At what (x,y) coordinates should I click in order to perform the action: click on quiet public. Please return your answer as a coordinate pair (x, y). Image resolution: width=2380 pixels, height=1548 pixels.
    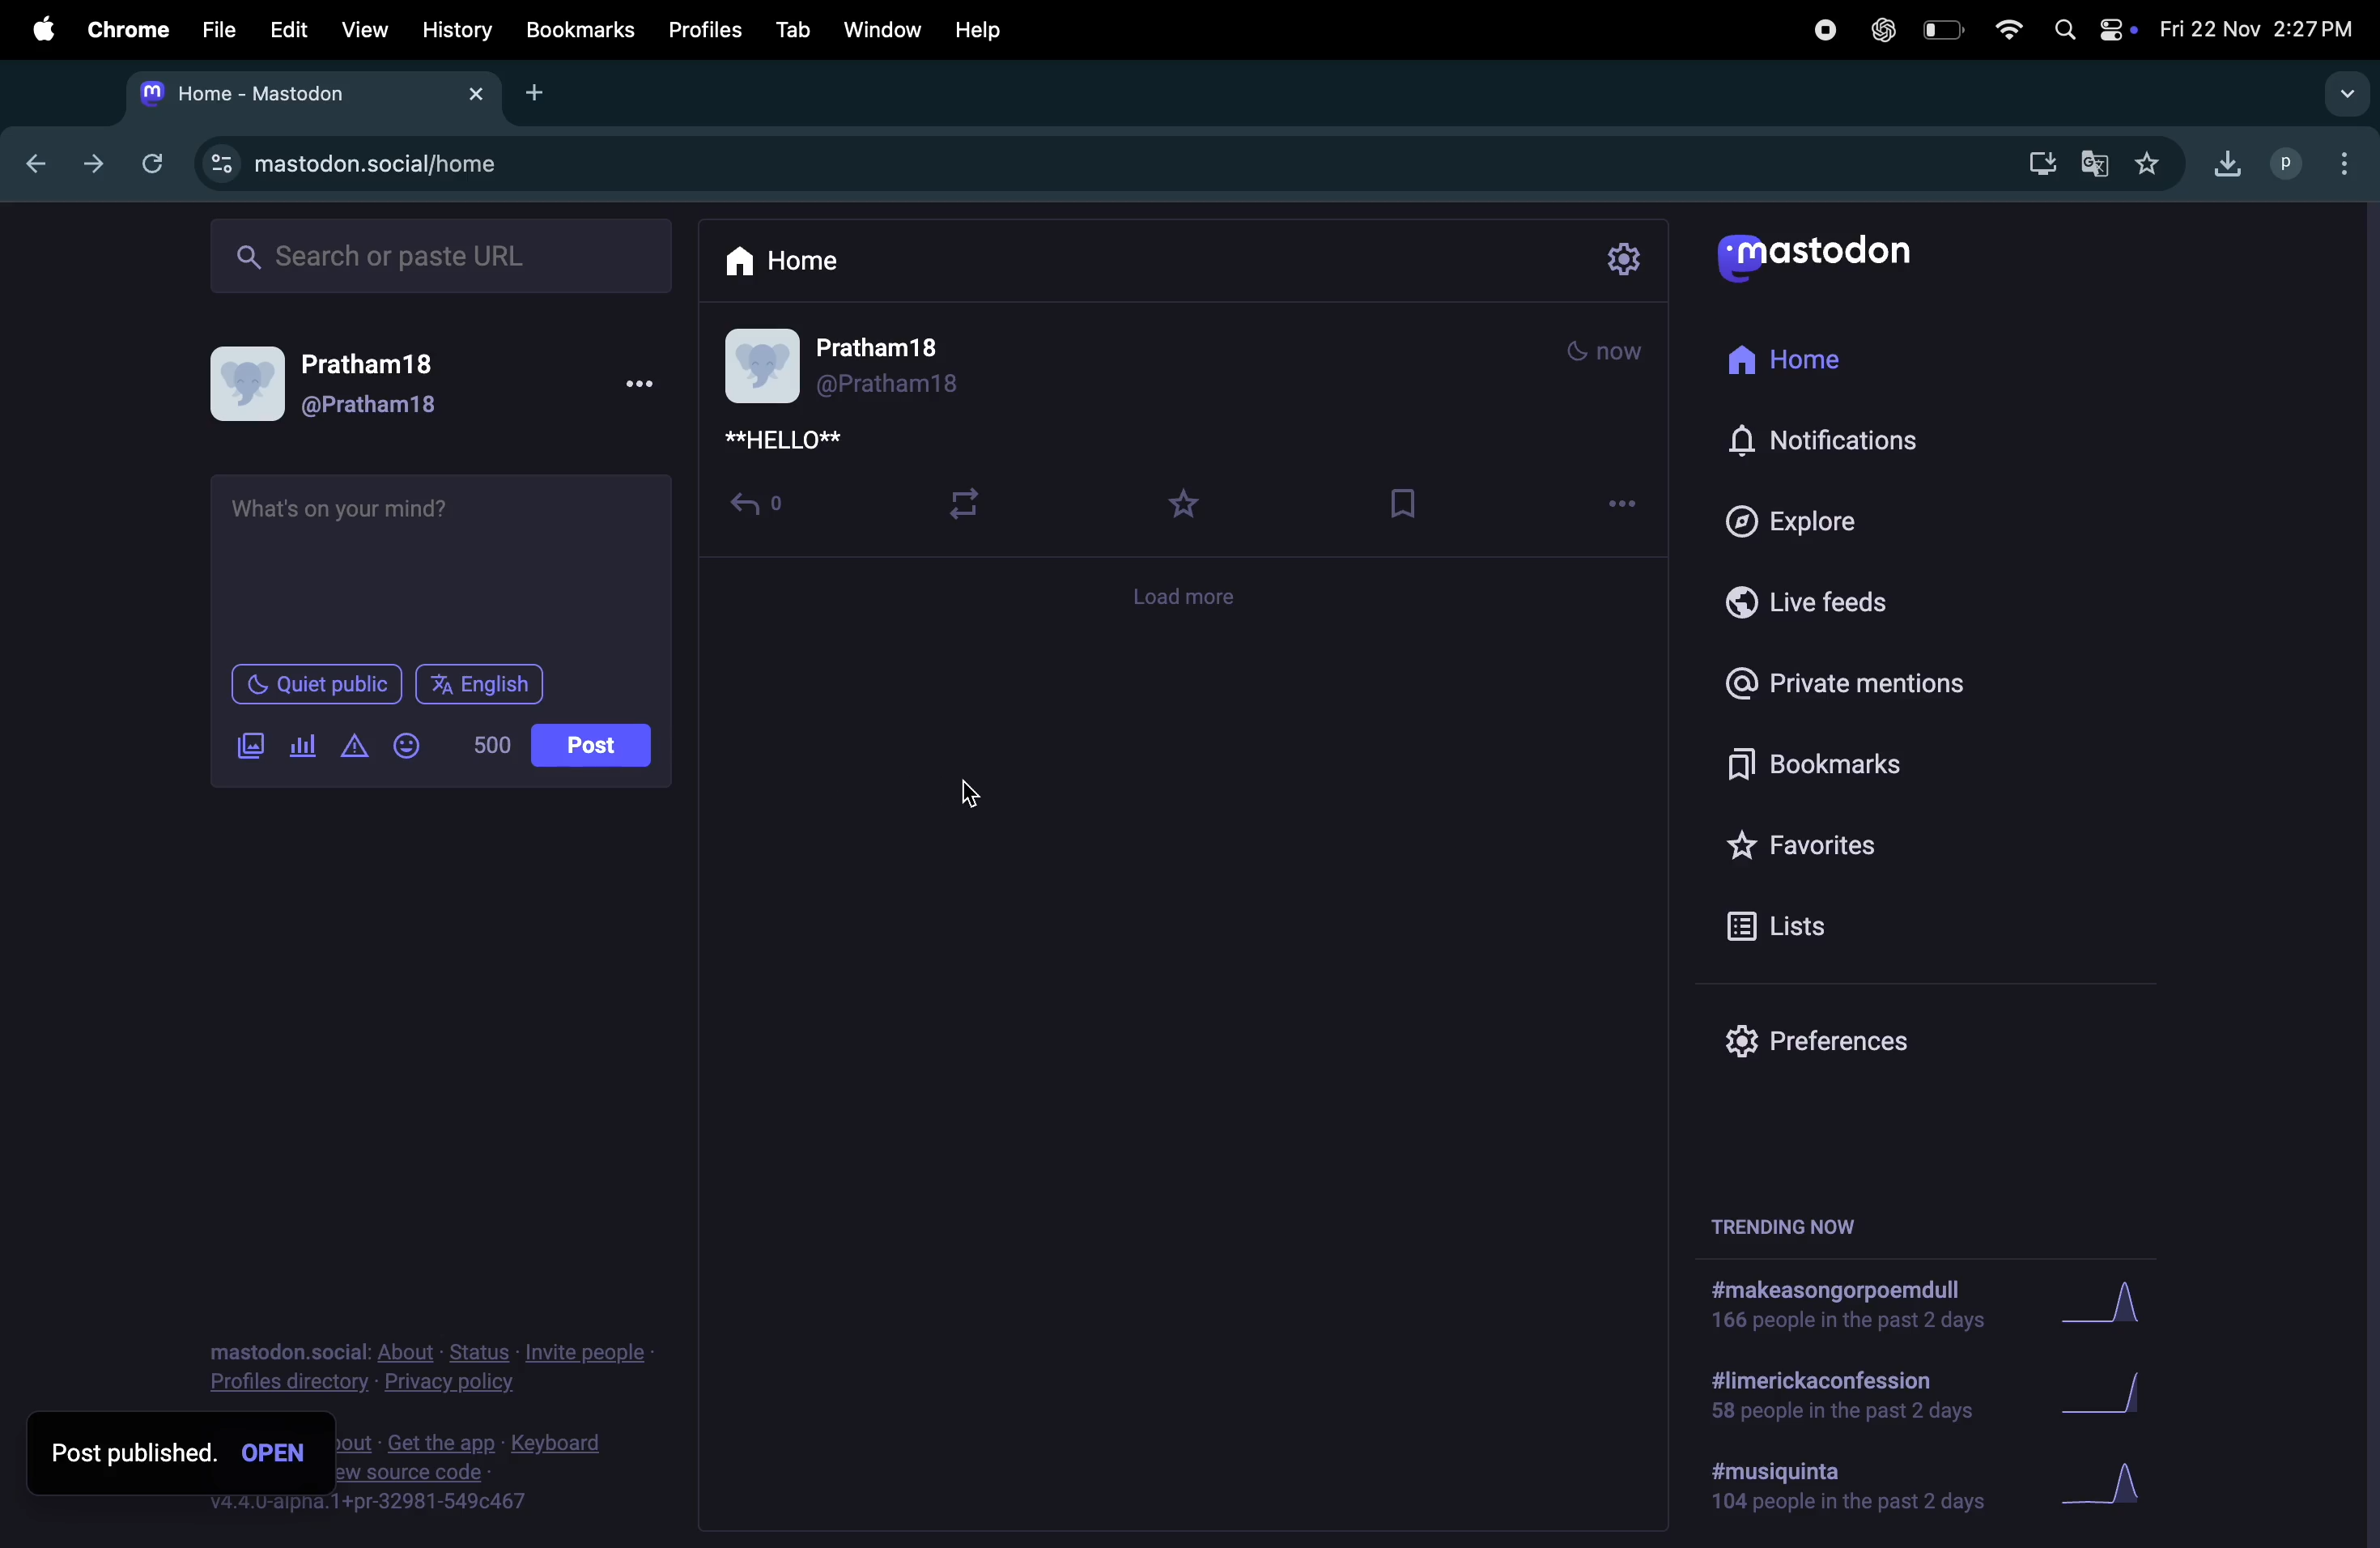
    Looking at the image, I should click on (317, 686).